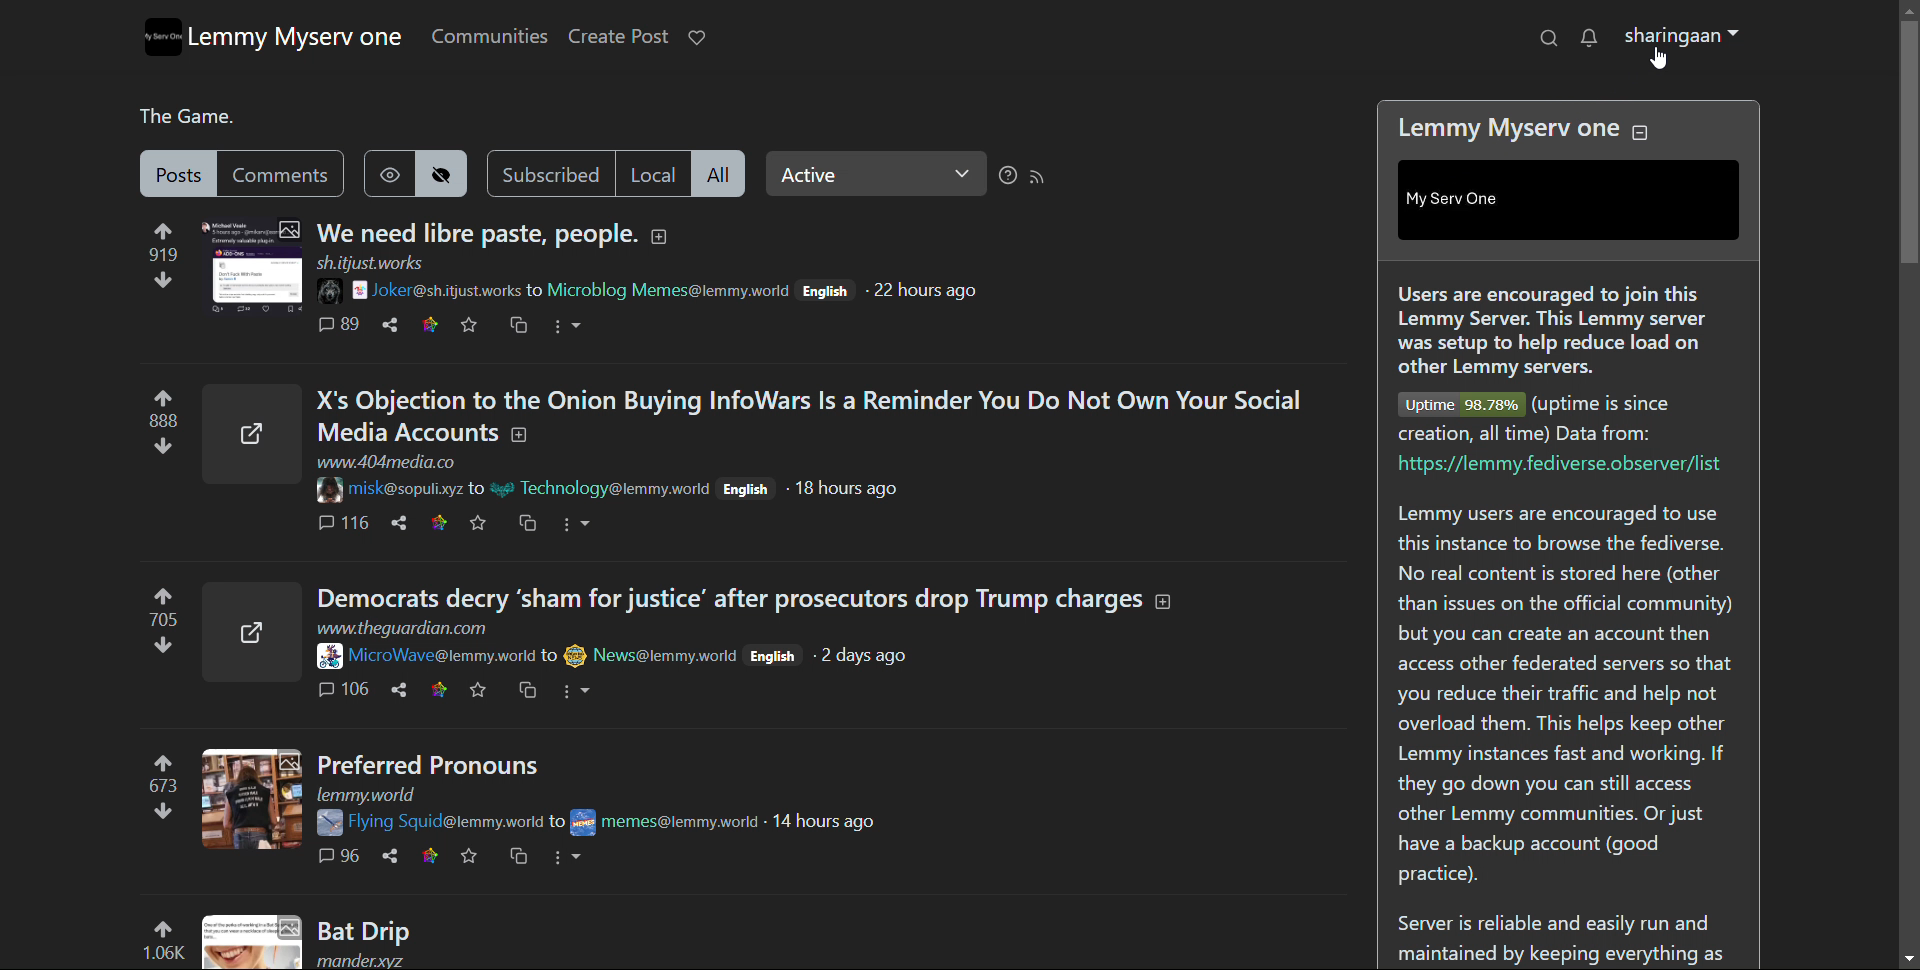 This screenshot has height=970, width=1920. I want to click on poster username, so click(613, 490).